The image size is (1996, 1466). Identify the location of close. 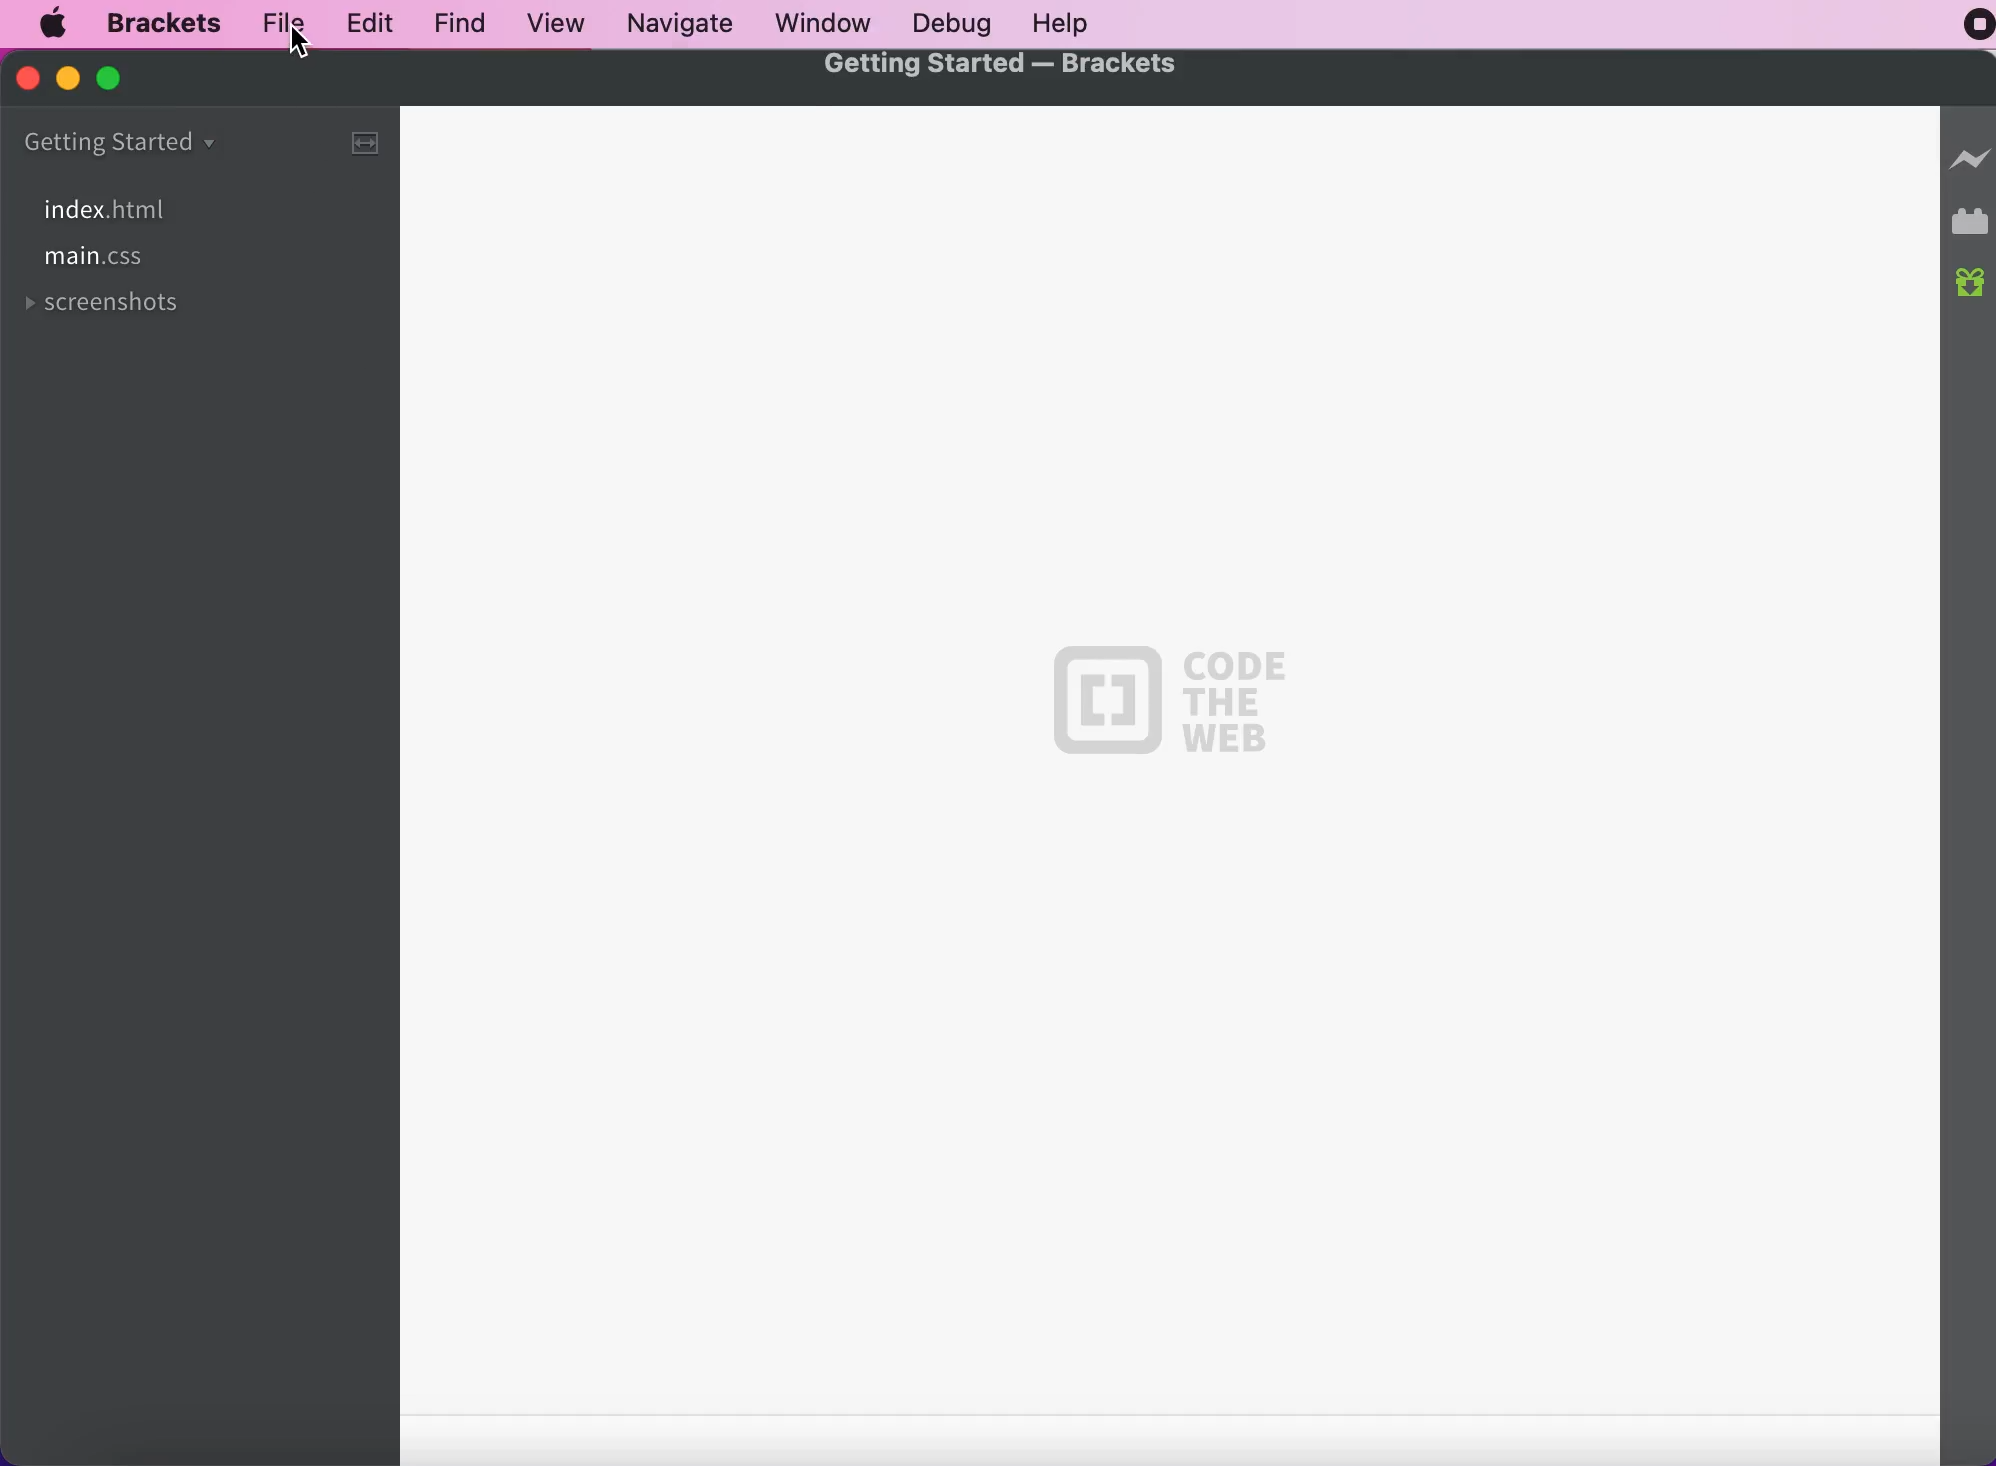
(26, 82).